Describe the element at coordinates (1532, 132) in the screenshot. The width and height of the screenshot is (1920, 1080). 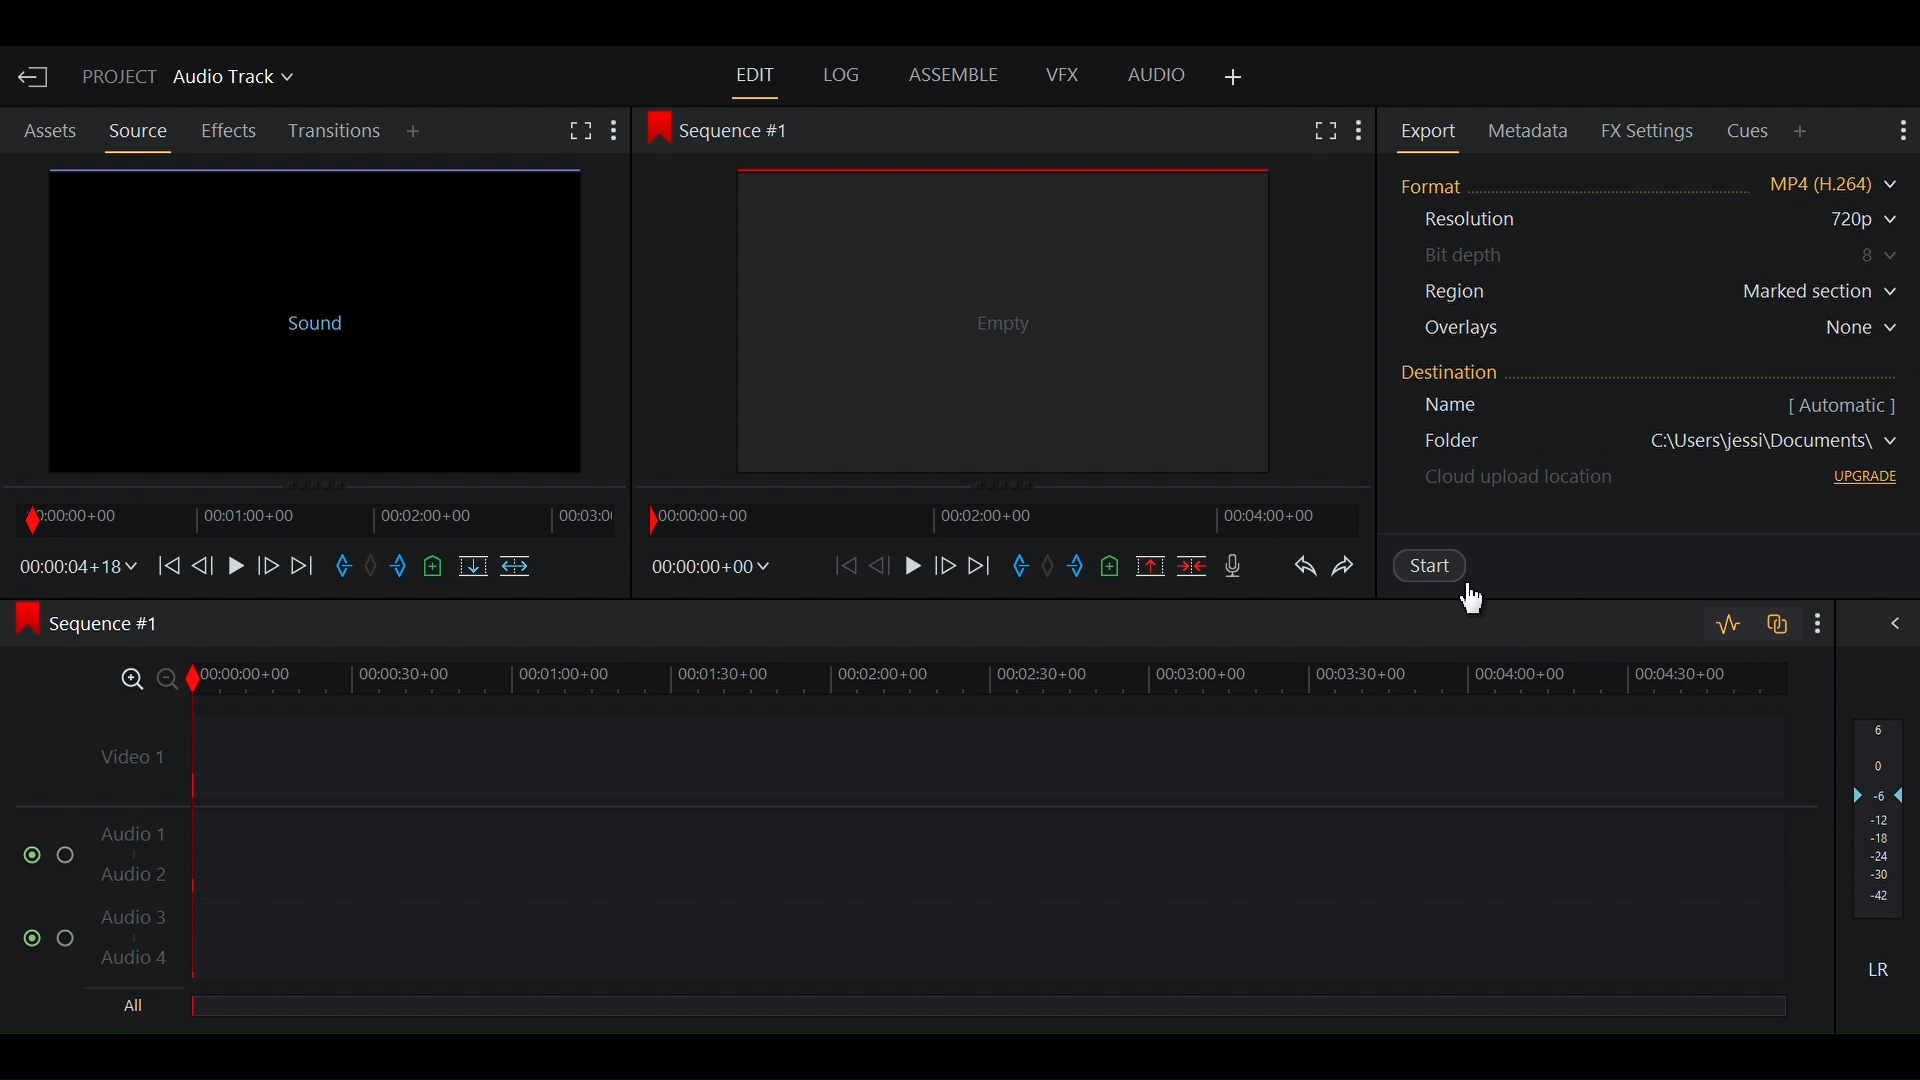
I see `Metadata` at that location.